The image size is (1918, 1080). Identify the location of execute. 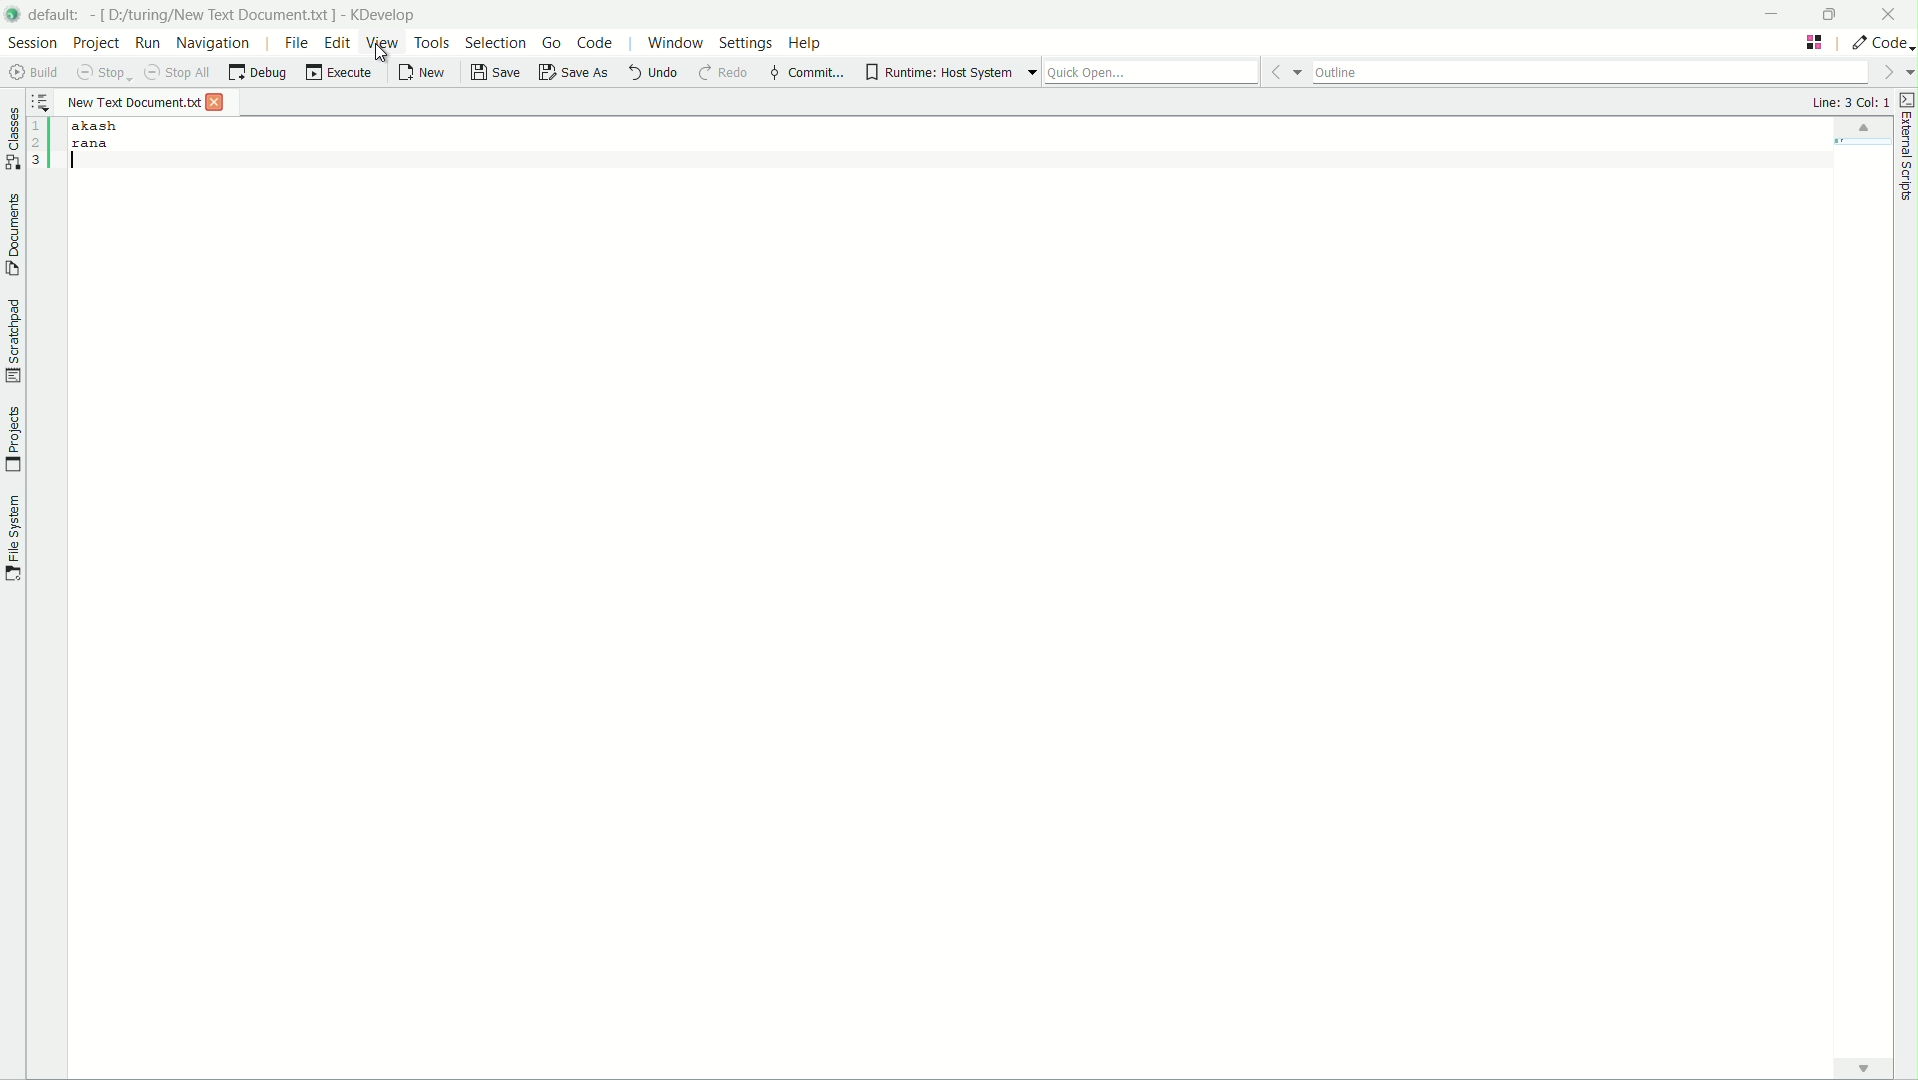
(337, 73).